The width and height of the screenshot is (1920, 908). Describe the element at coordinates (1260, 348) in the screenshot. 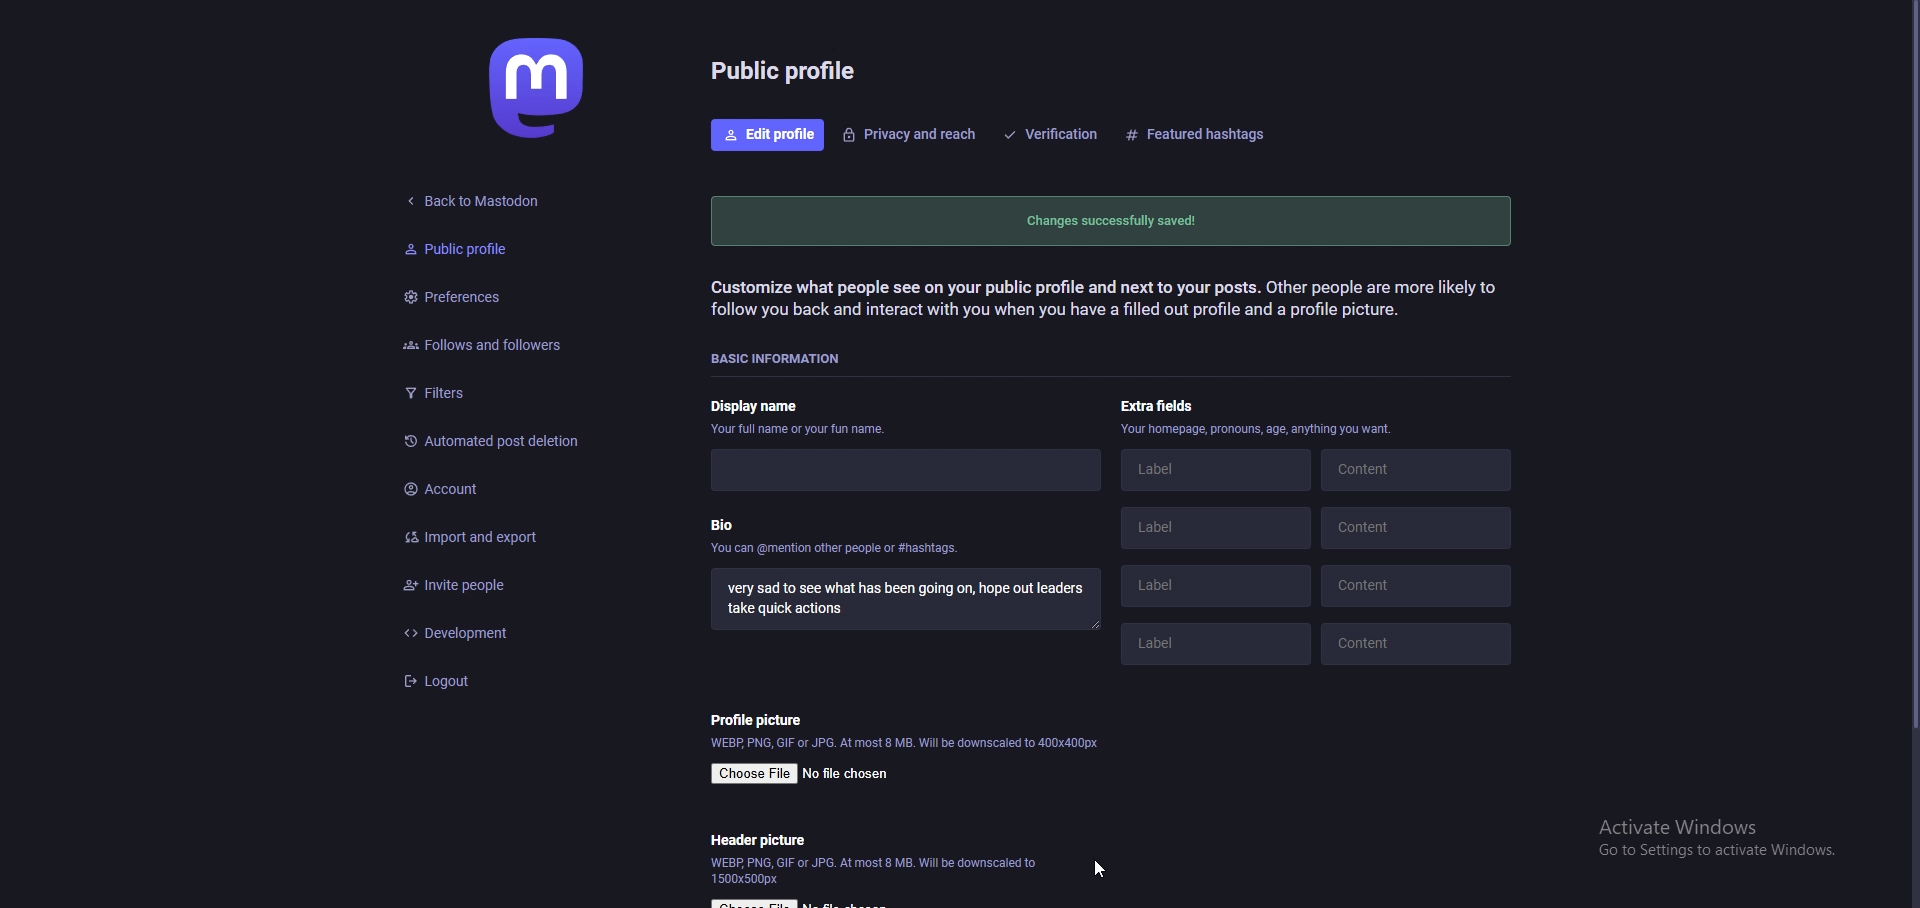

I see `info` at that location.